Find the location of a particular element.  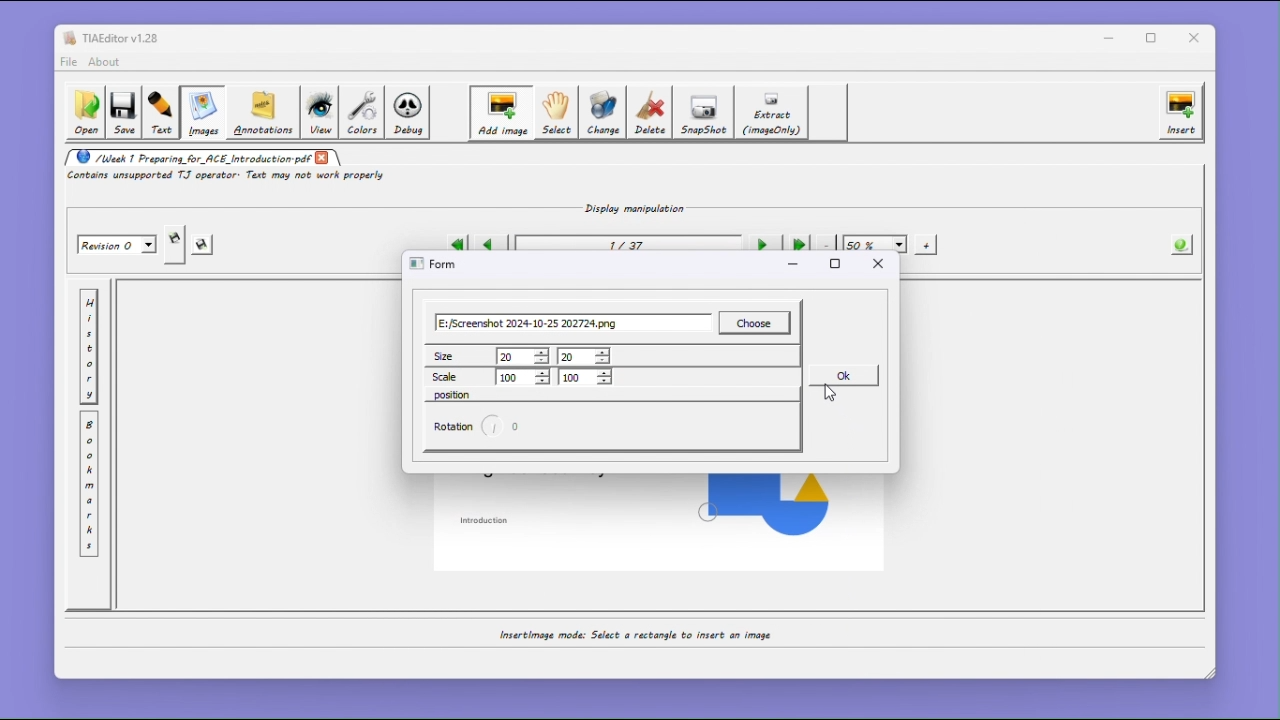

History is located at coordinates (89, 347).